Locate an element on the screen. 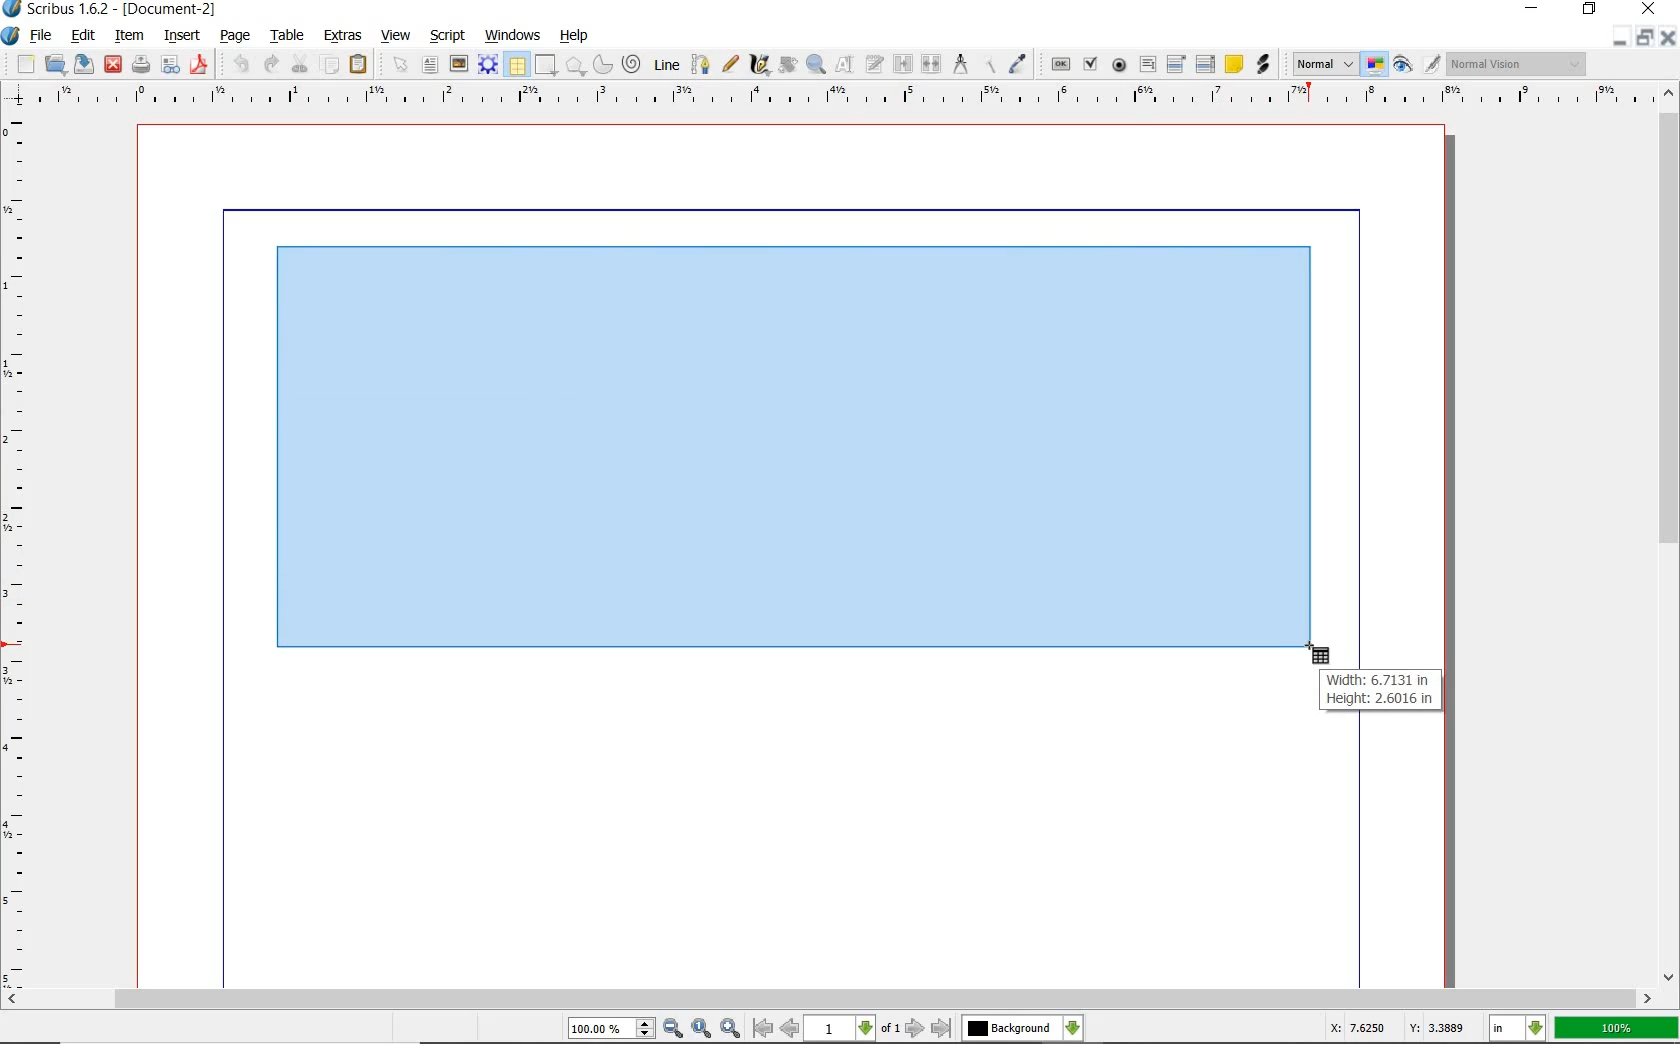  pdf text field is located at coordinates (1147, 65).